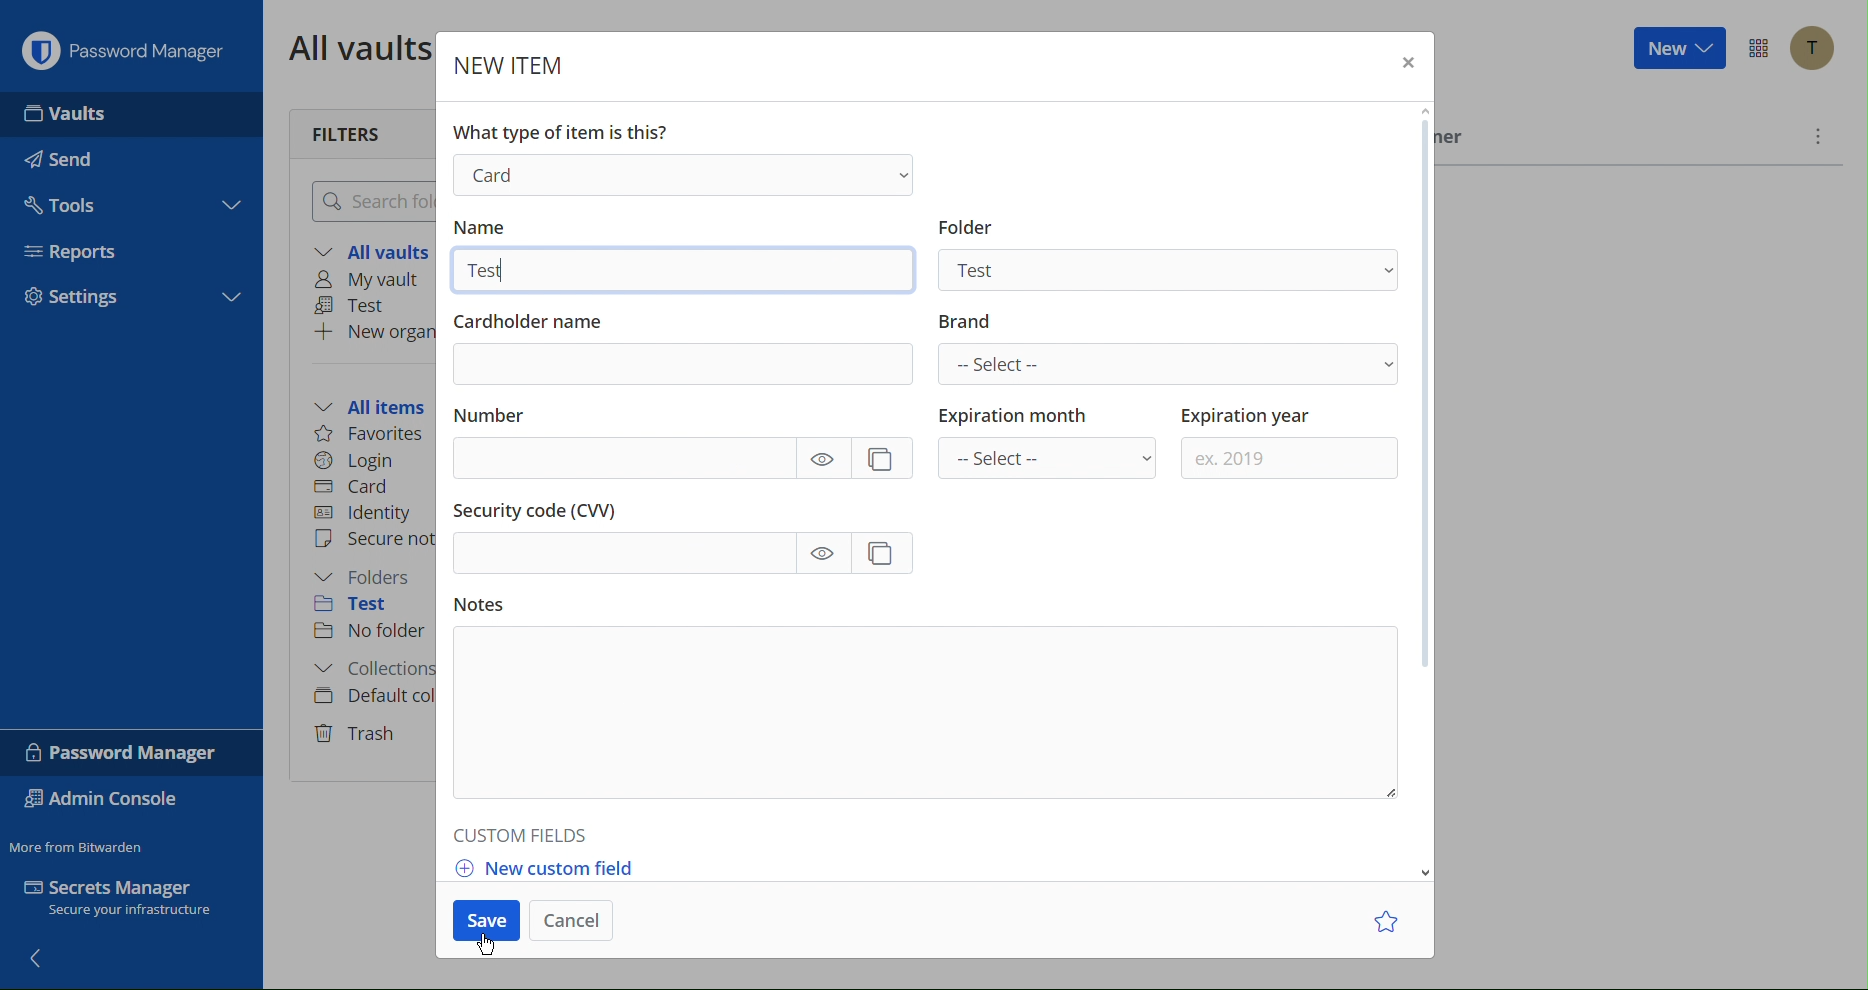 This screenshot has height=990, width=1868. I want to click on Save, so click(479, 921).